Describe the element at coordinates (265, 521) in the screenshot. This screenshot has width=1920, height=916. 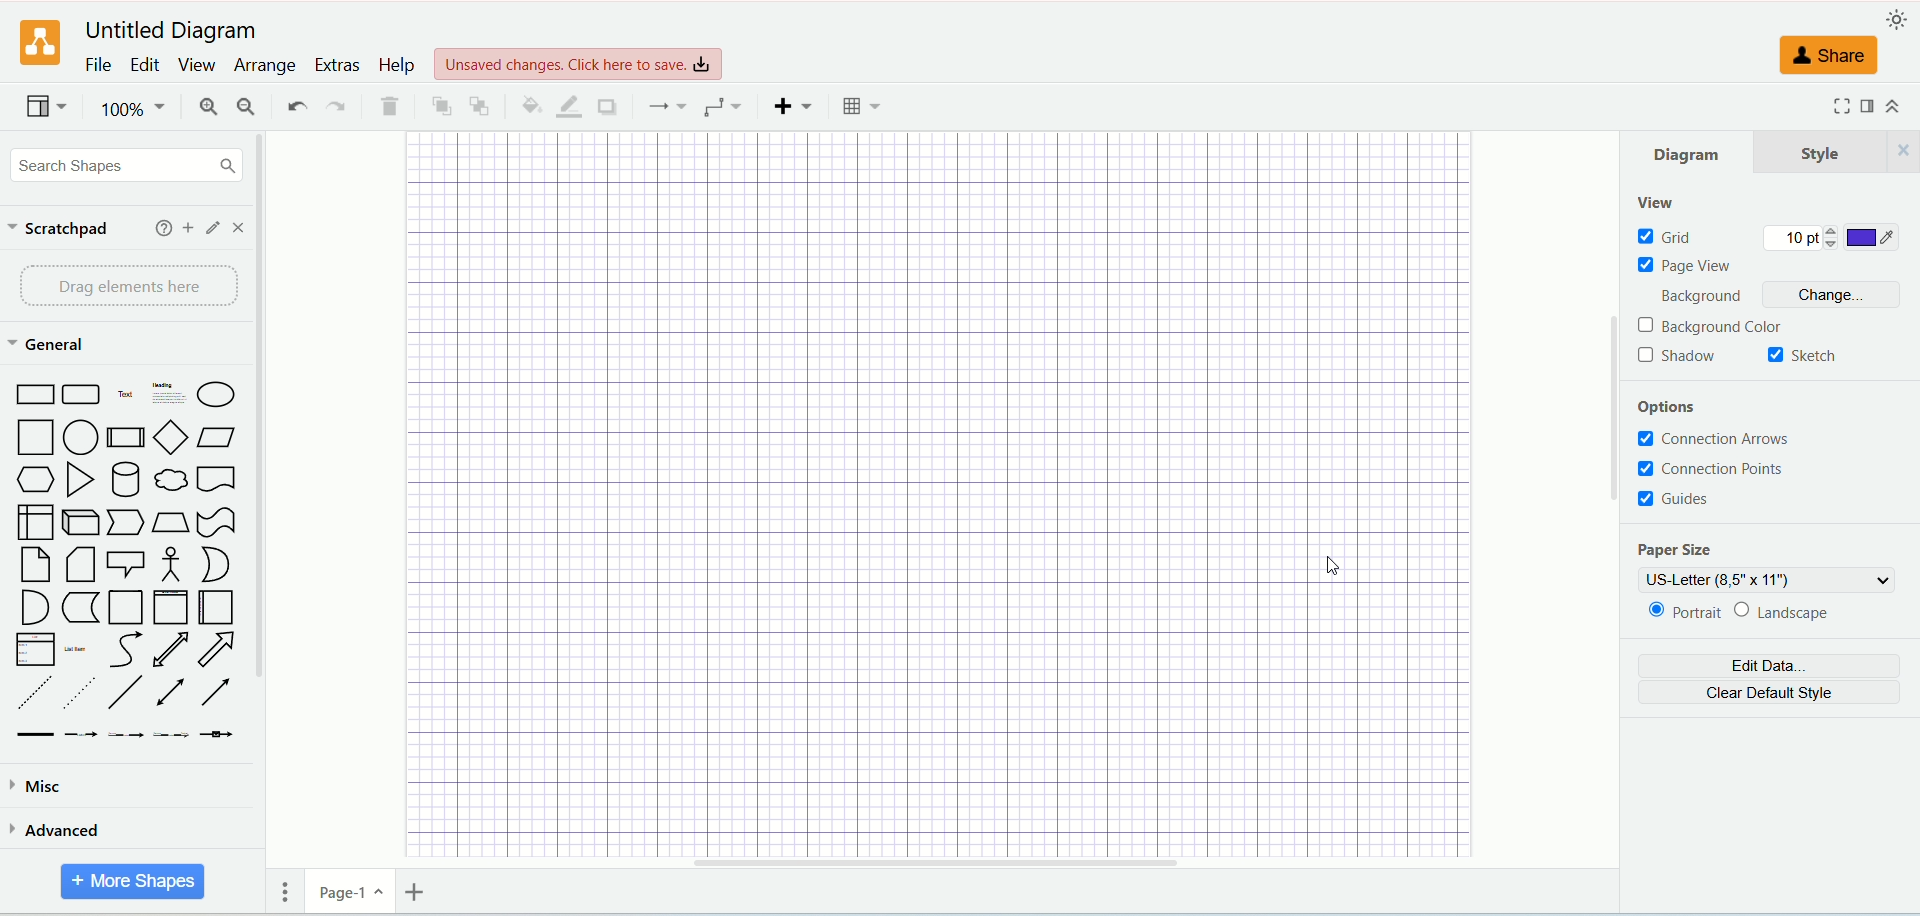
I see `vertical scroll bar` at that location.